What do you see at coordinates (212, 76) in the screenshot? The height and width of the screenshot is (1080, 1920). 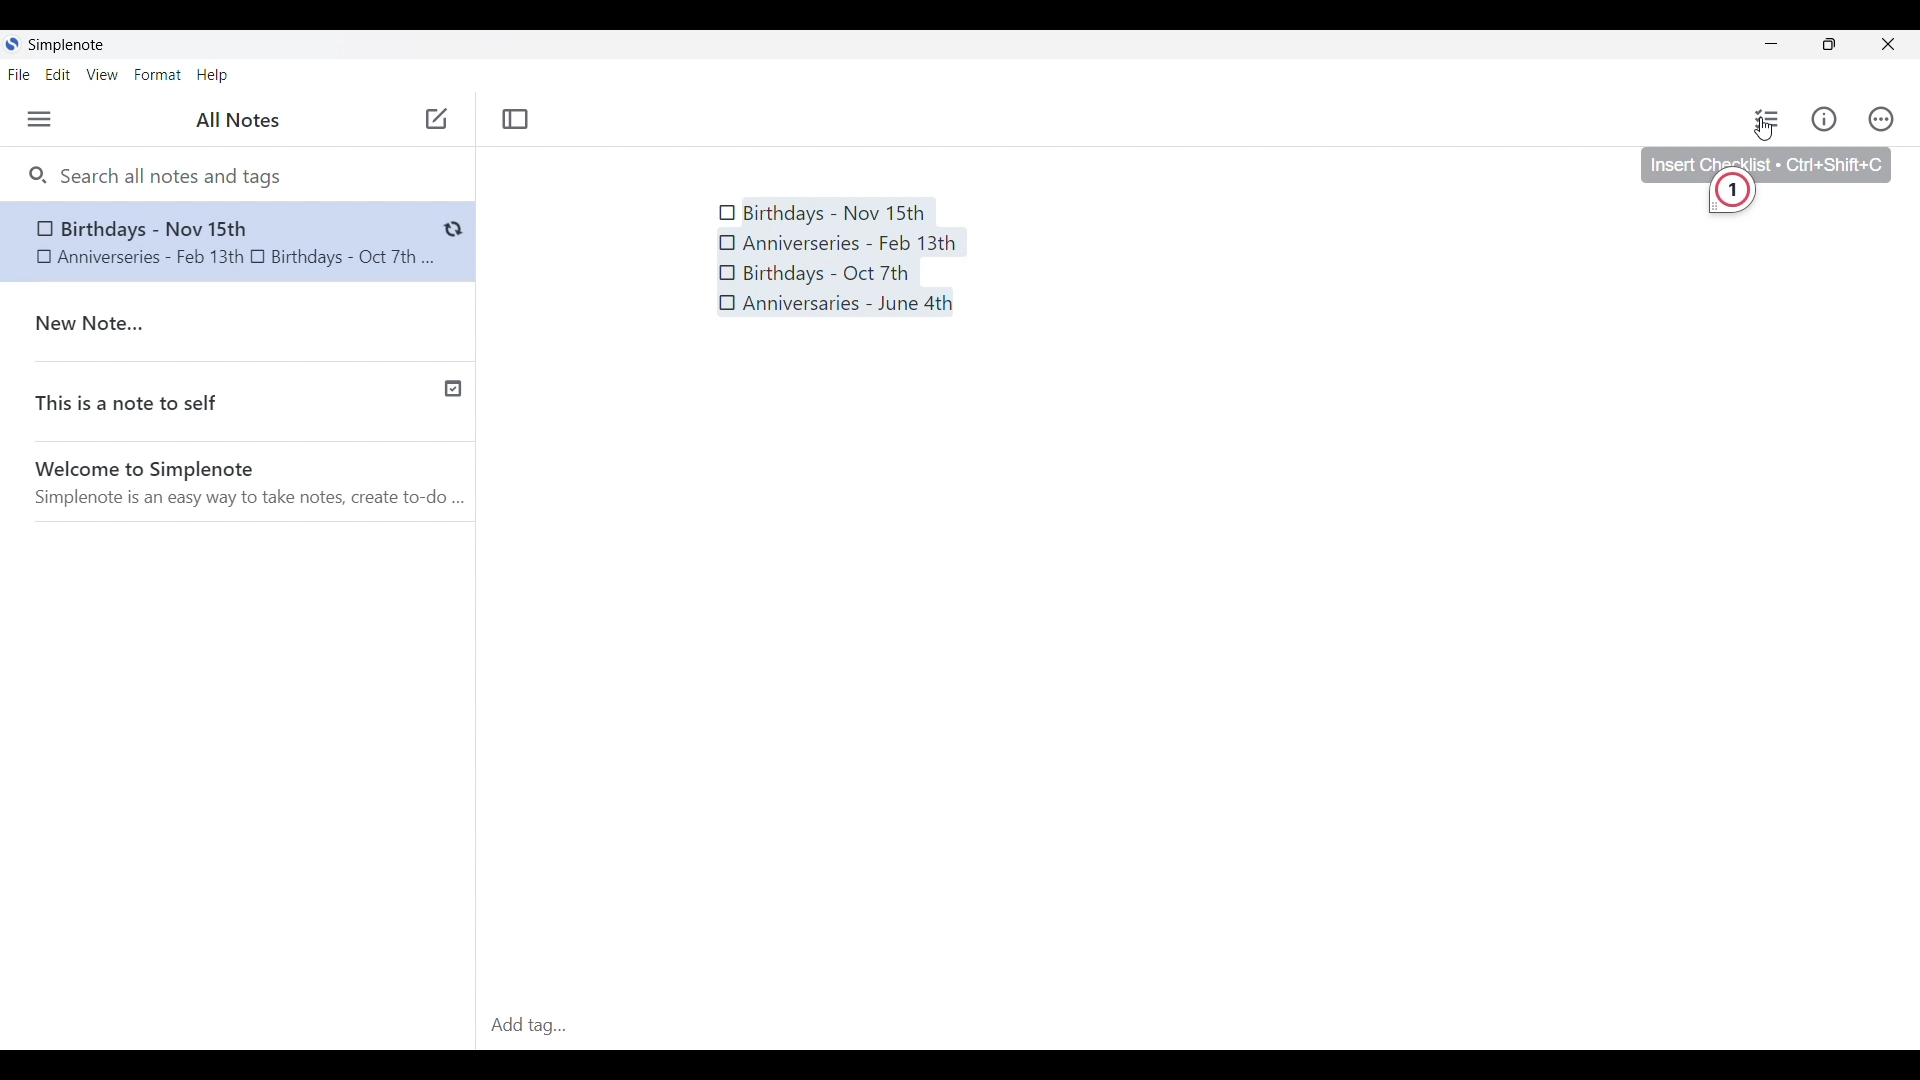 I see `Help menu` at bounding box center [212, 76].